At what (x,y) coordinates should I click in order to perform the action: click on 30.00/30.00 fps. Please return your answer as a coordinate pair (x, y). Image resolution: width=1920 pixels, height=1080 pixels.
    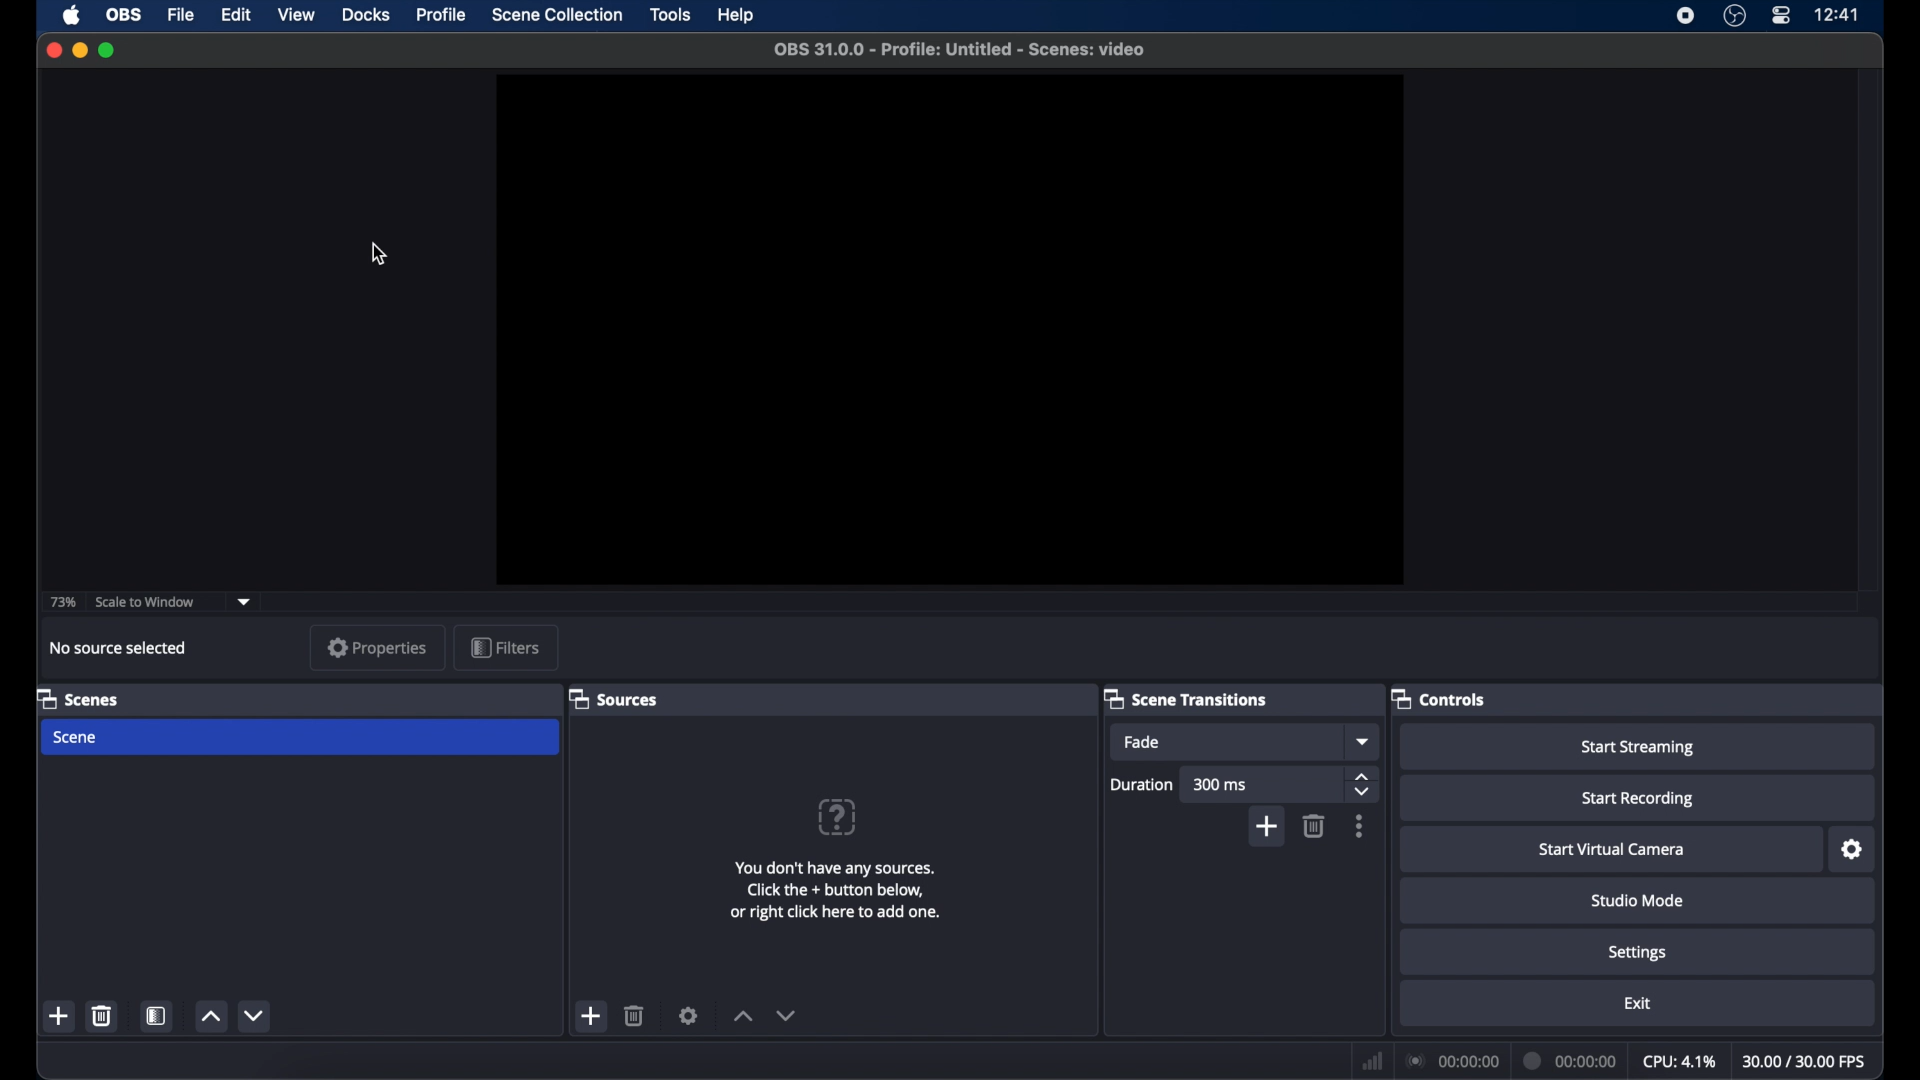
    Looking at the image, I should click on (1808, 1062).